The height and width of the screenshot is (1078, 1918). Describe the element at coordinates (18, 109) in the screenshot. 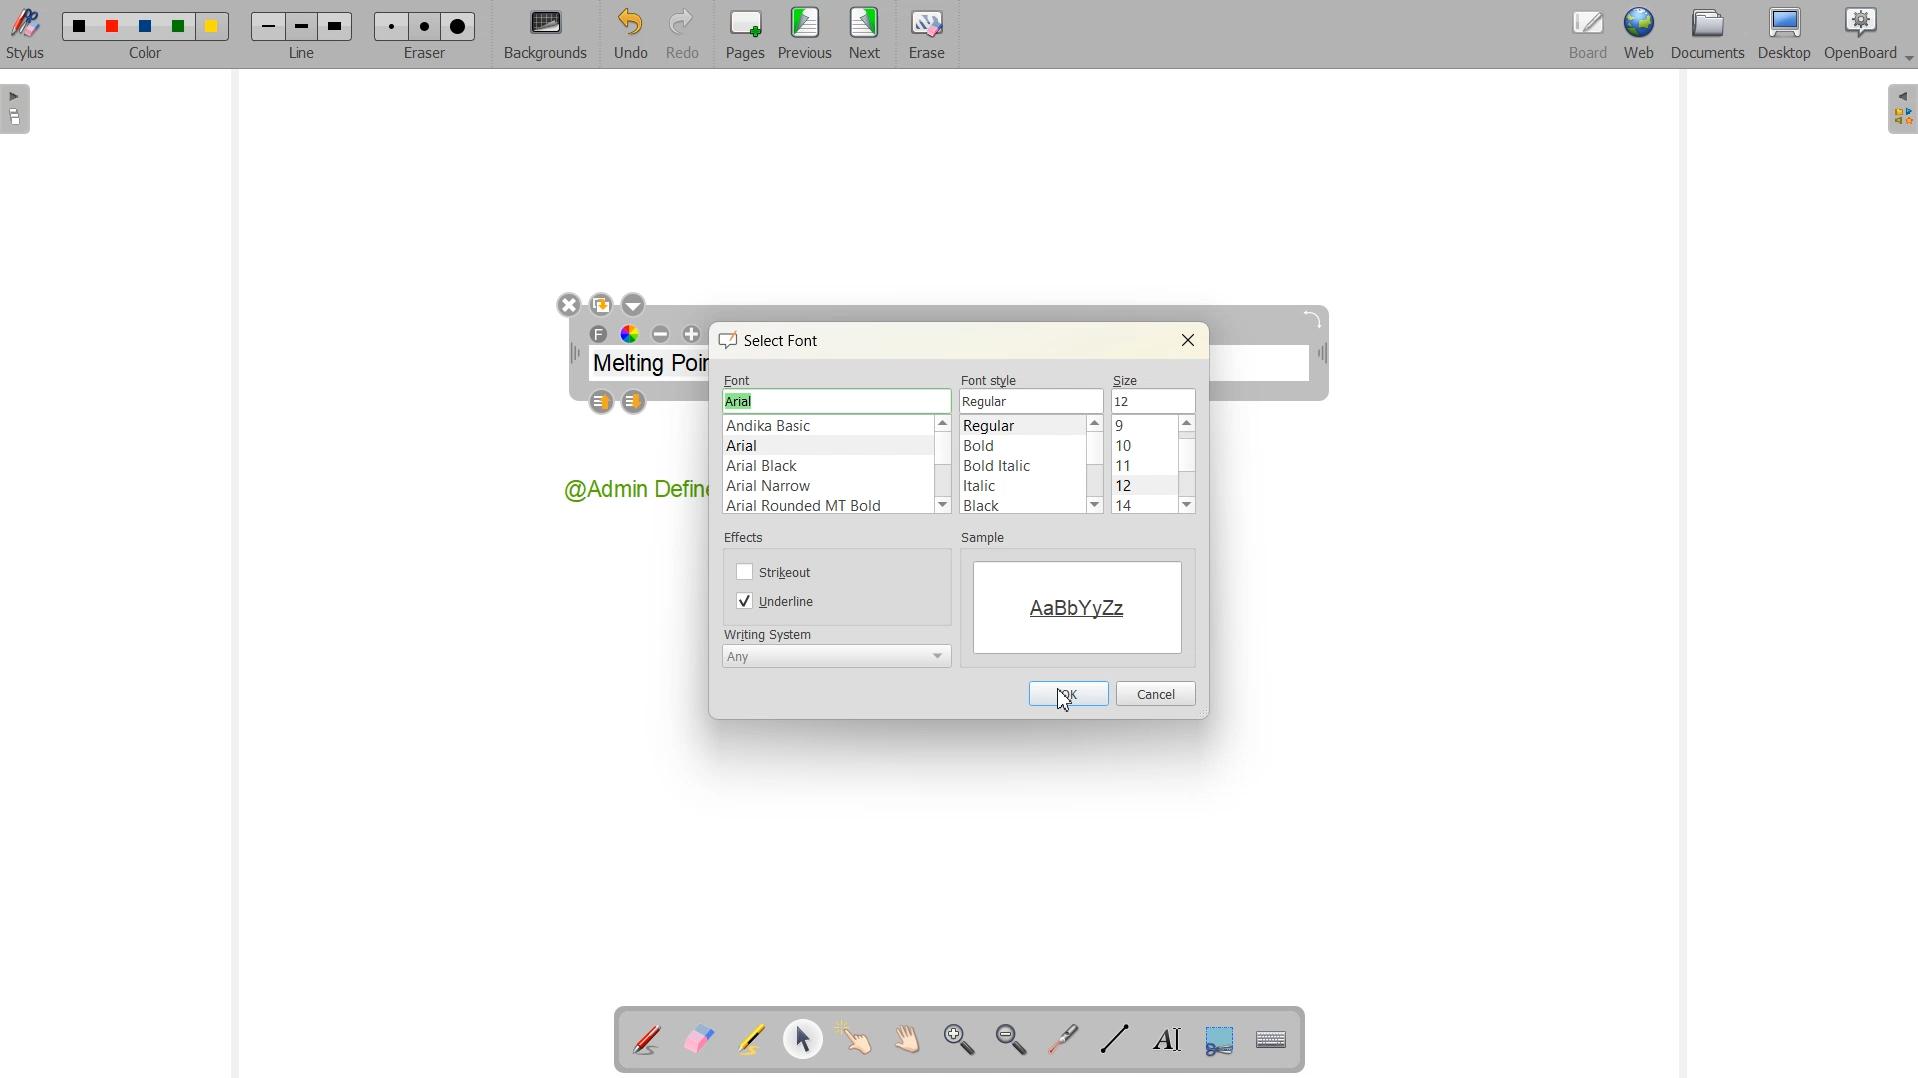

I see `Sidebar` at that location.